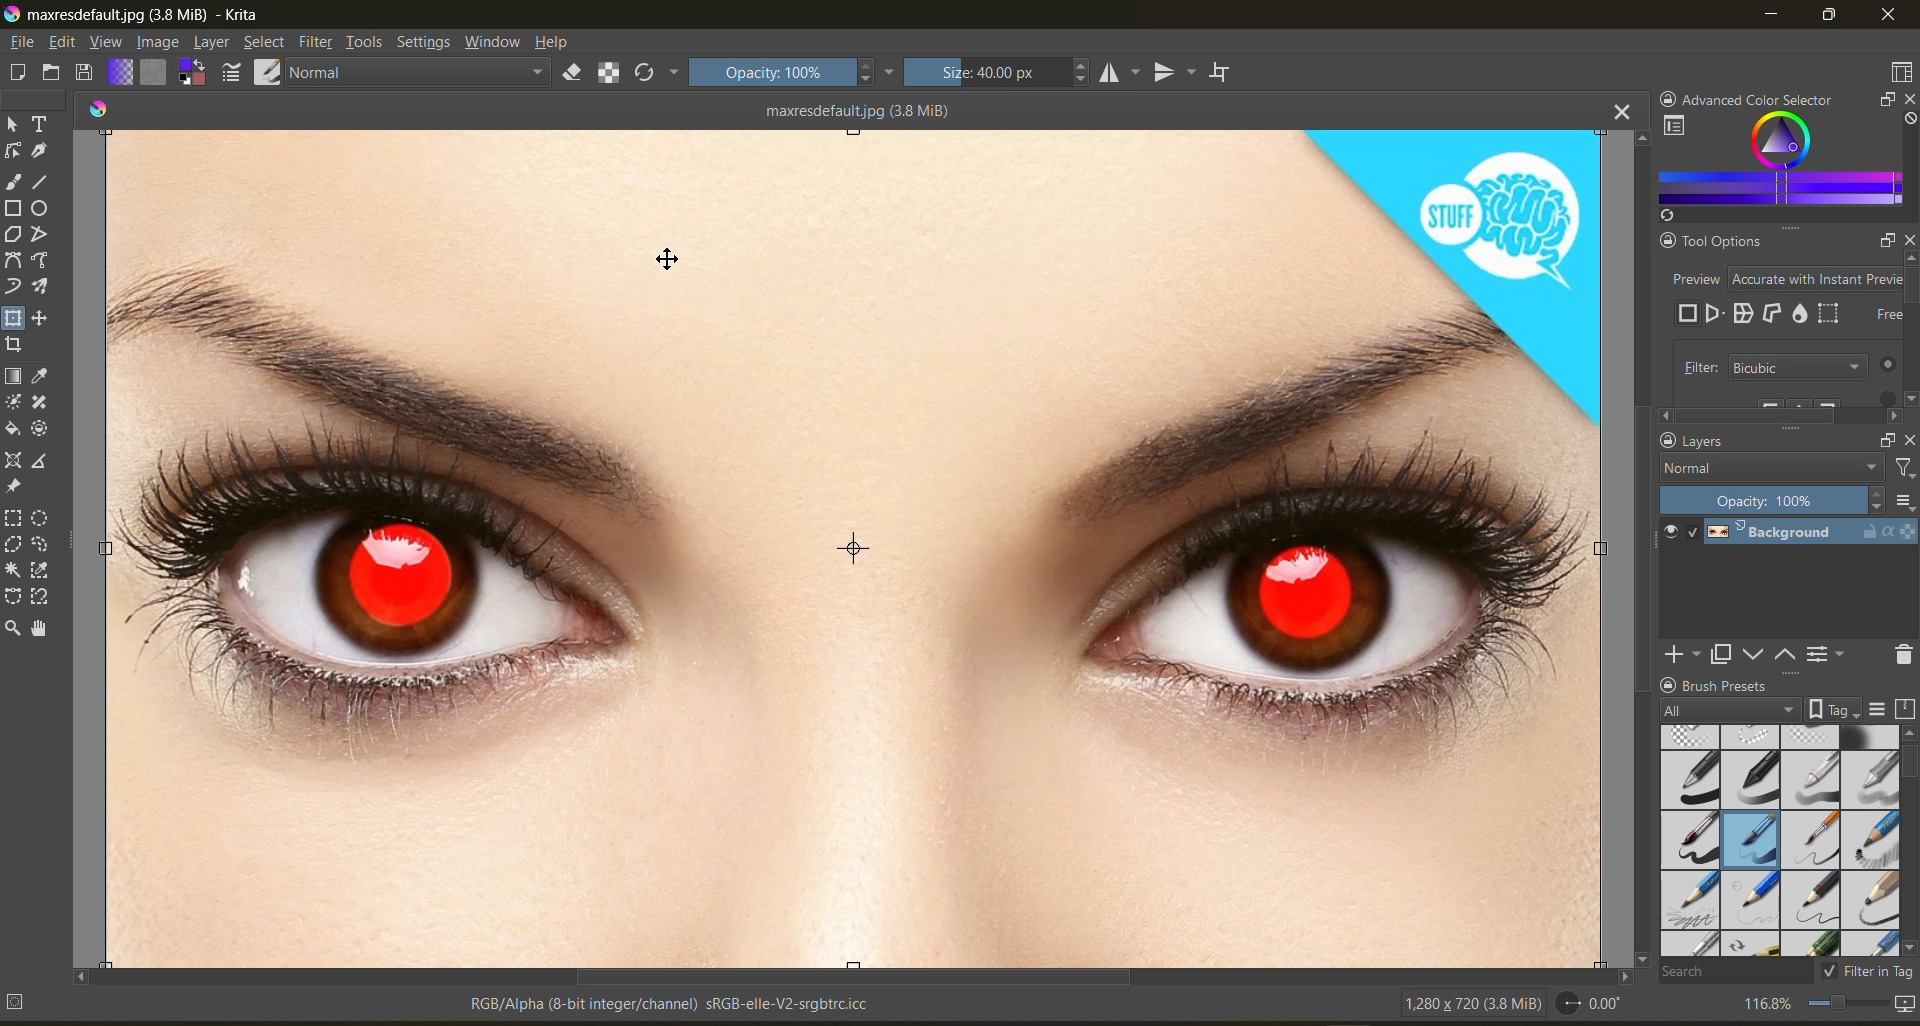 The image size is (1920, 1026). I want to click on advanced color selector, so click(1777, 166).